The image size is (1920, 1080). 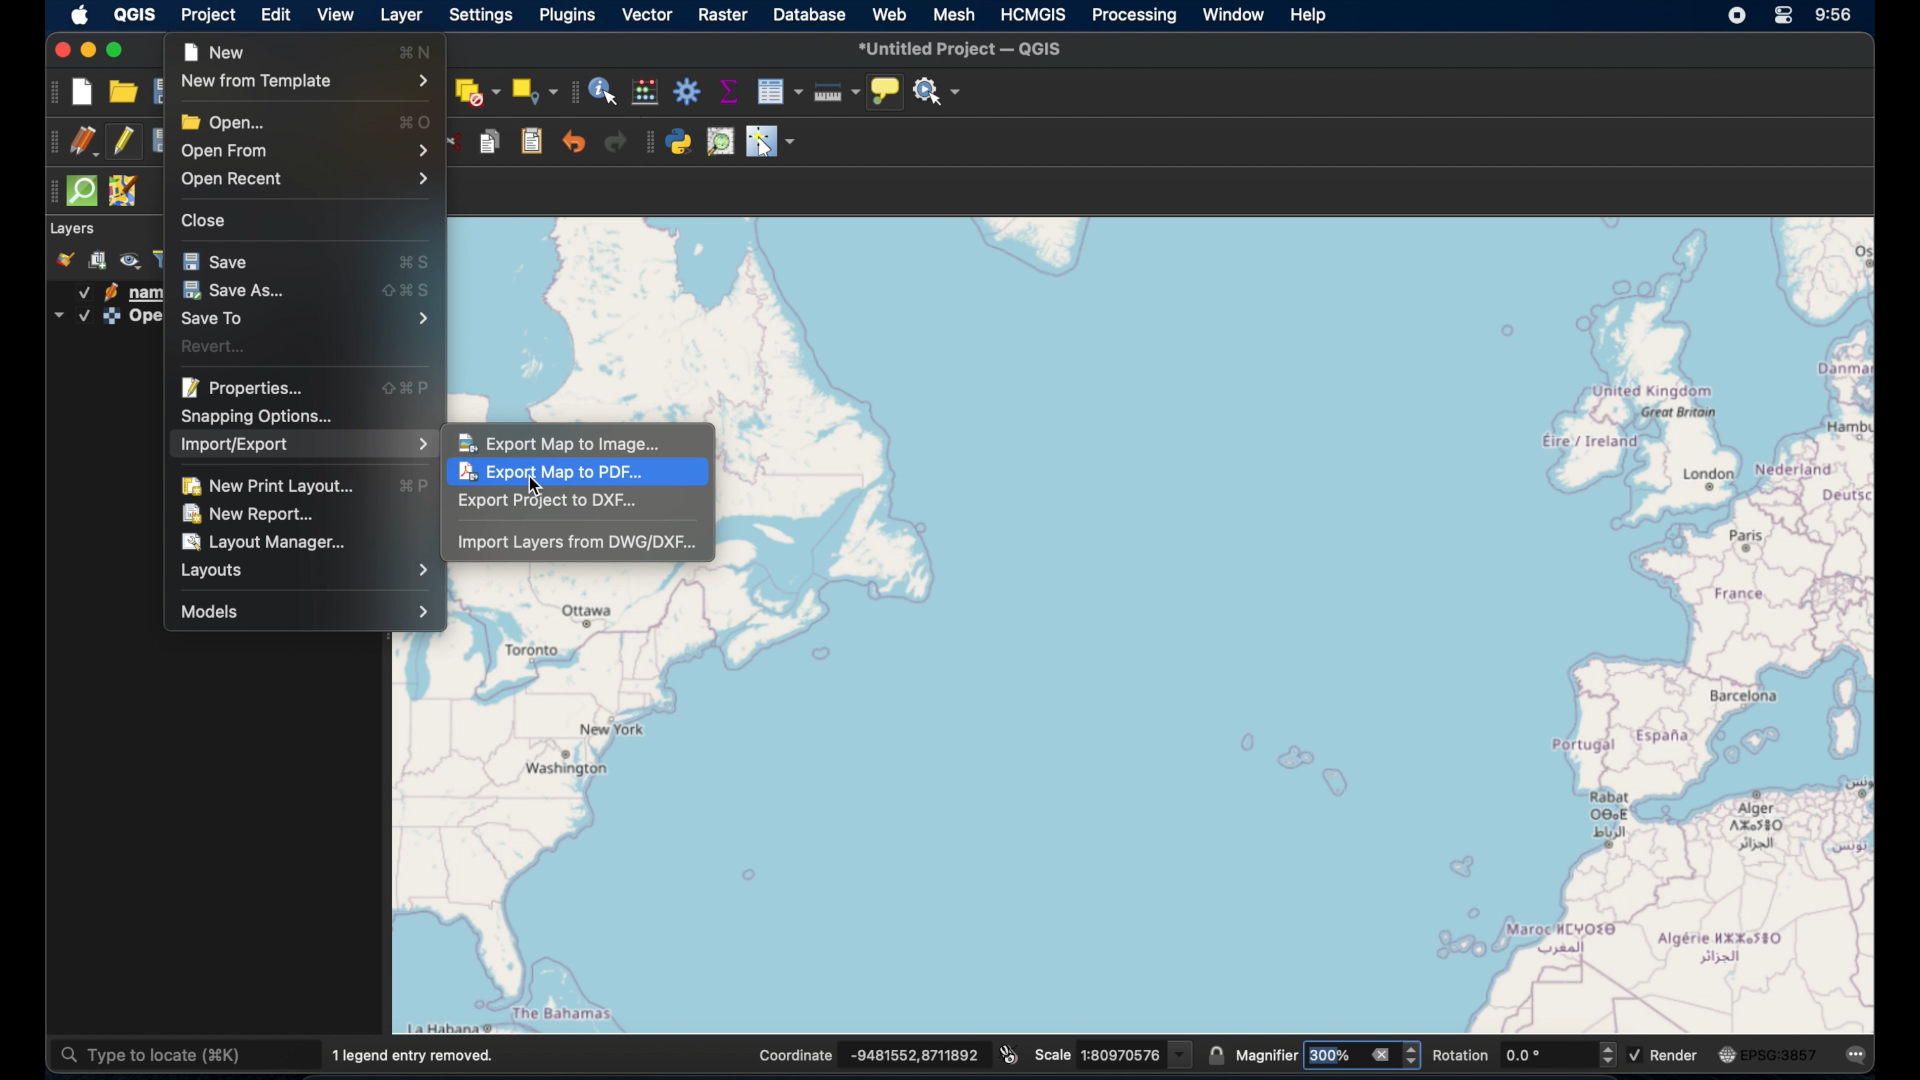 I want to click on osm place search, so click(x=720, y=143).